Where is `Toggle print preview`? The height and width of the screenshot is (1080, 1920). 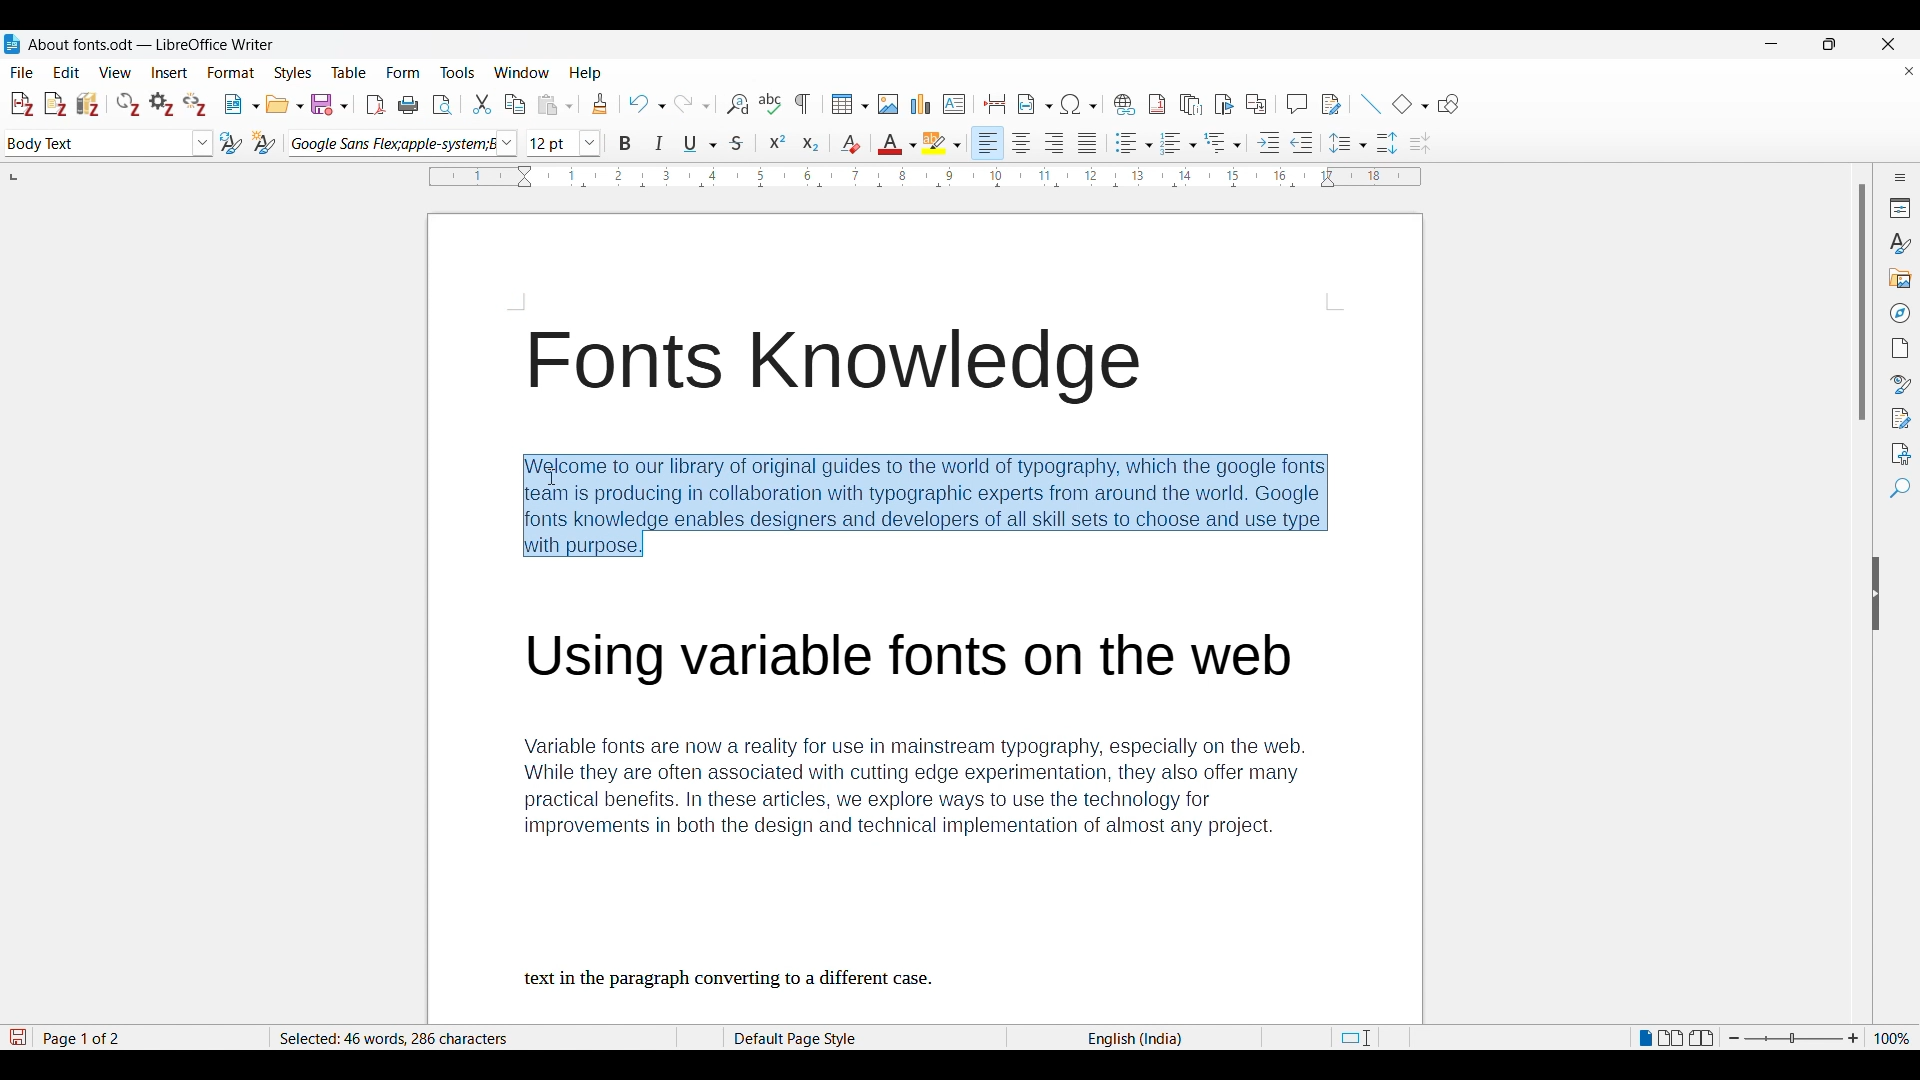
Toggle print preview is located at coordinates (442, 105).